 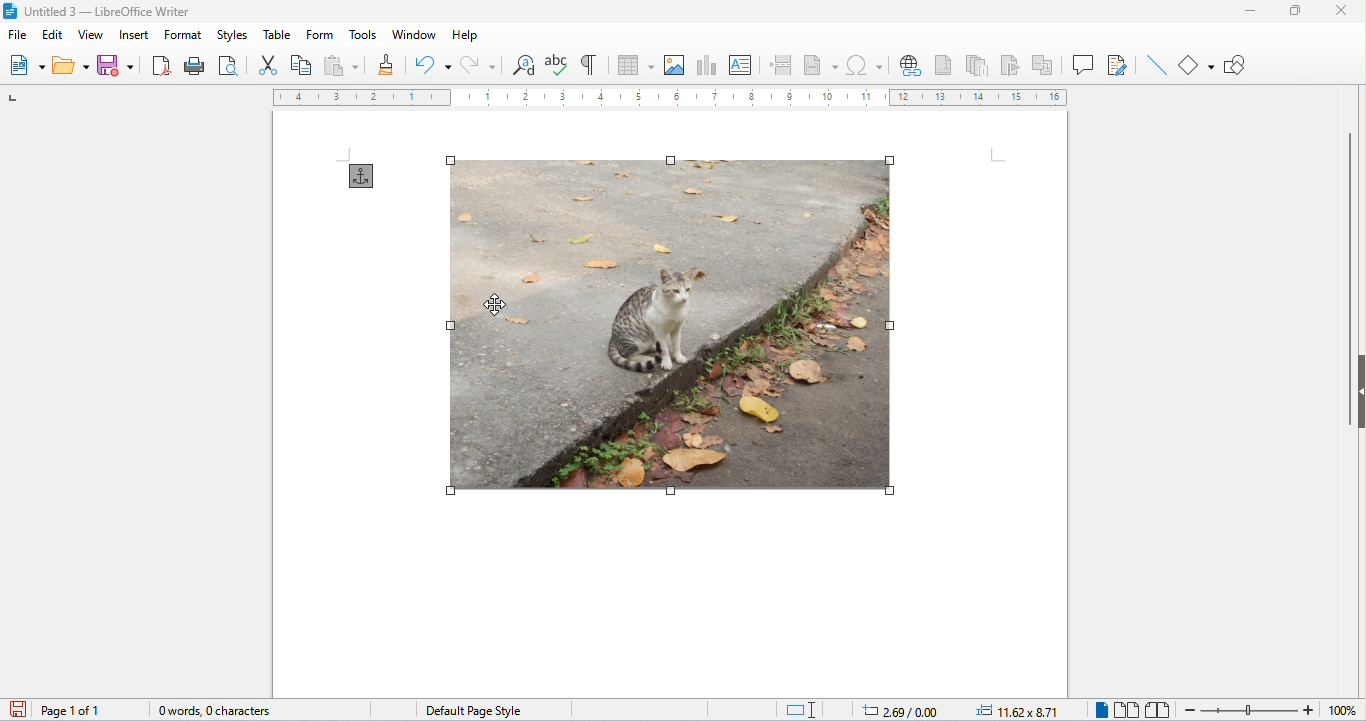 I want to click on clone, so click(x=388, y=64).